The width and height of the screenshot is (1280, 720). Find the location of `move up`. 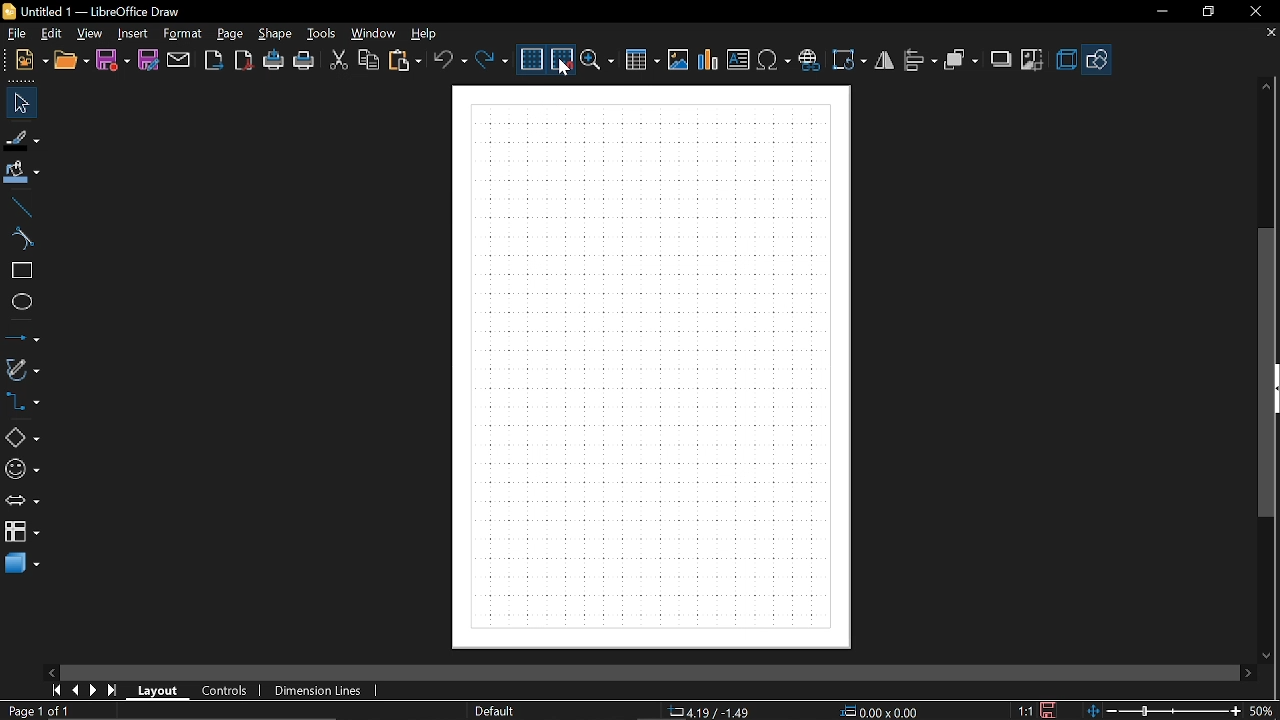

move up is located at coordinates (1266, 89).